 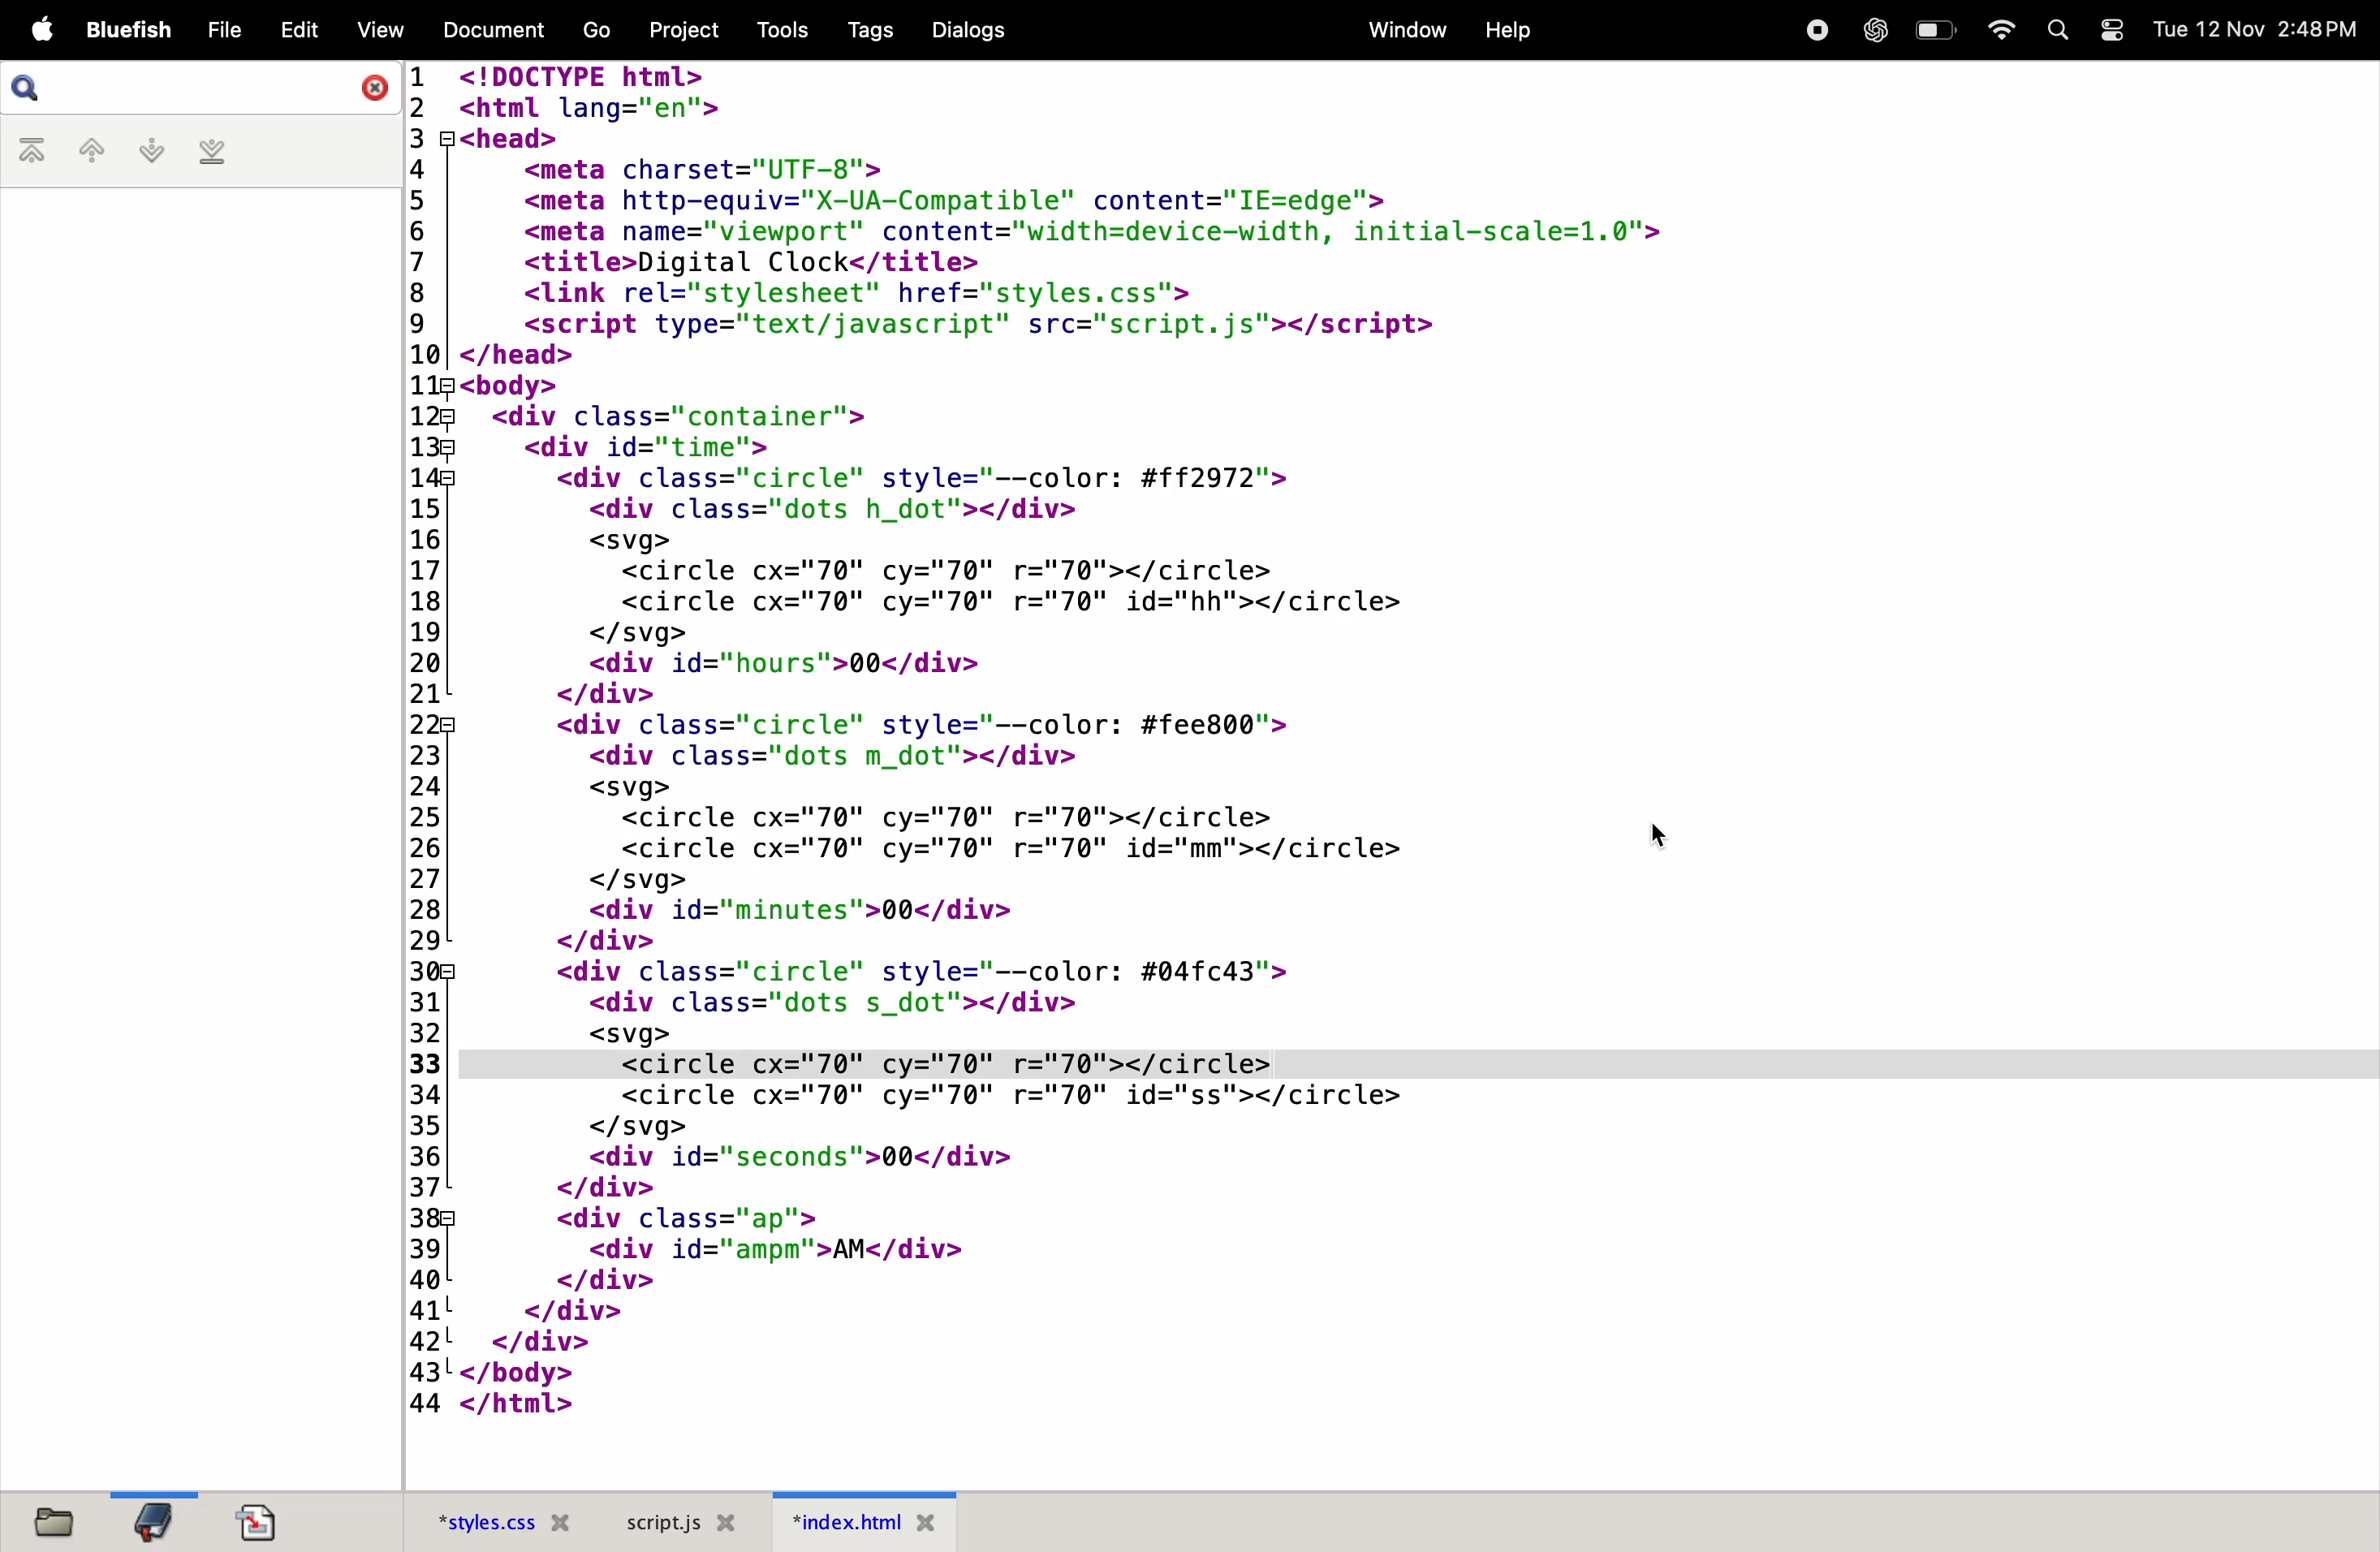 I want to click on first bookmark, so click(x=36, y=152).